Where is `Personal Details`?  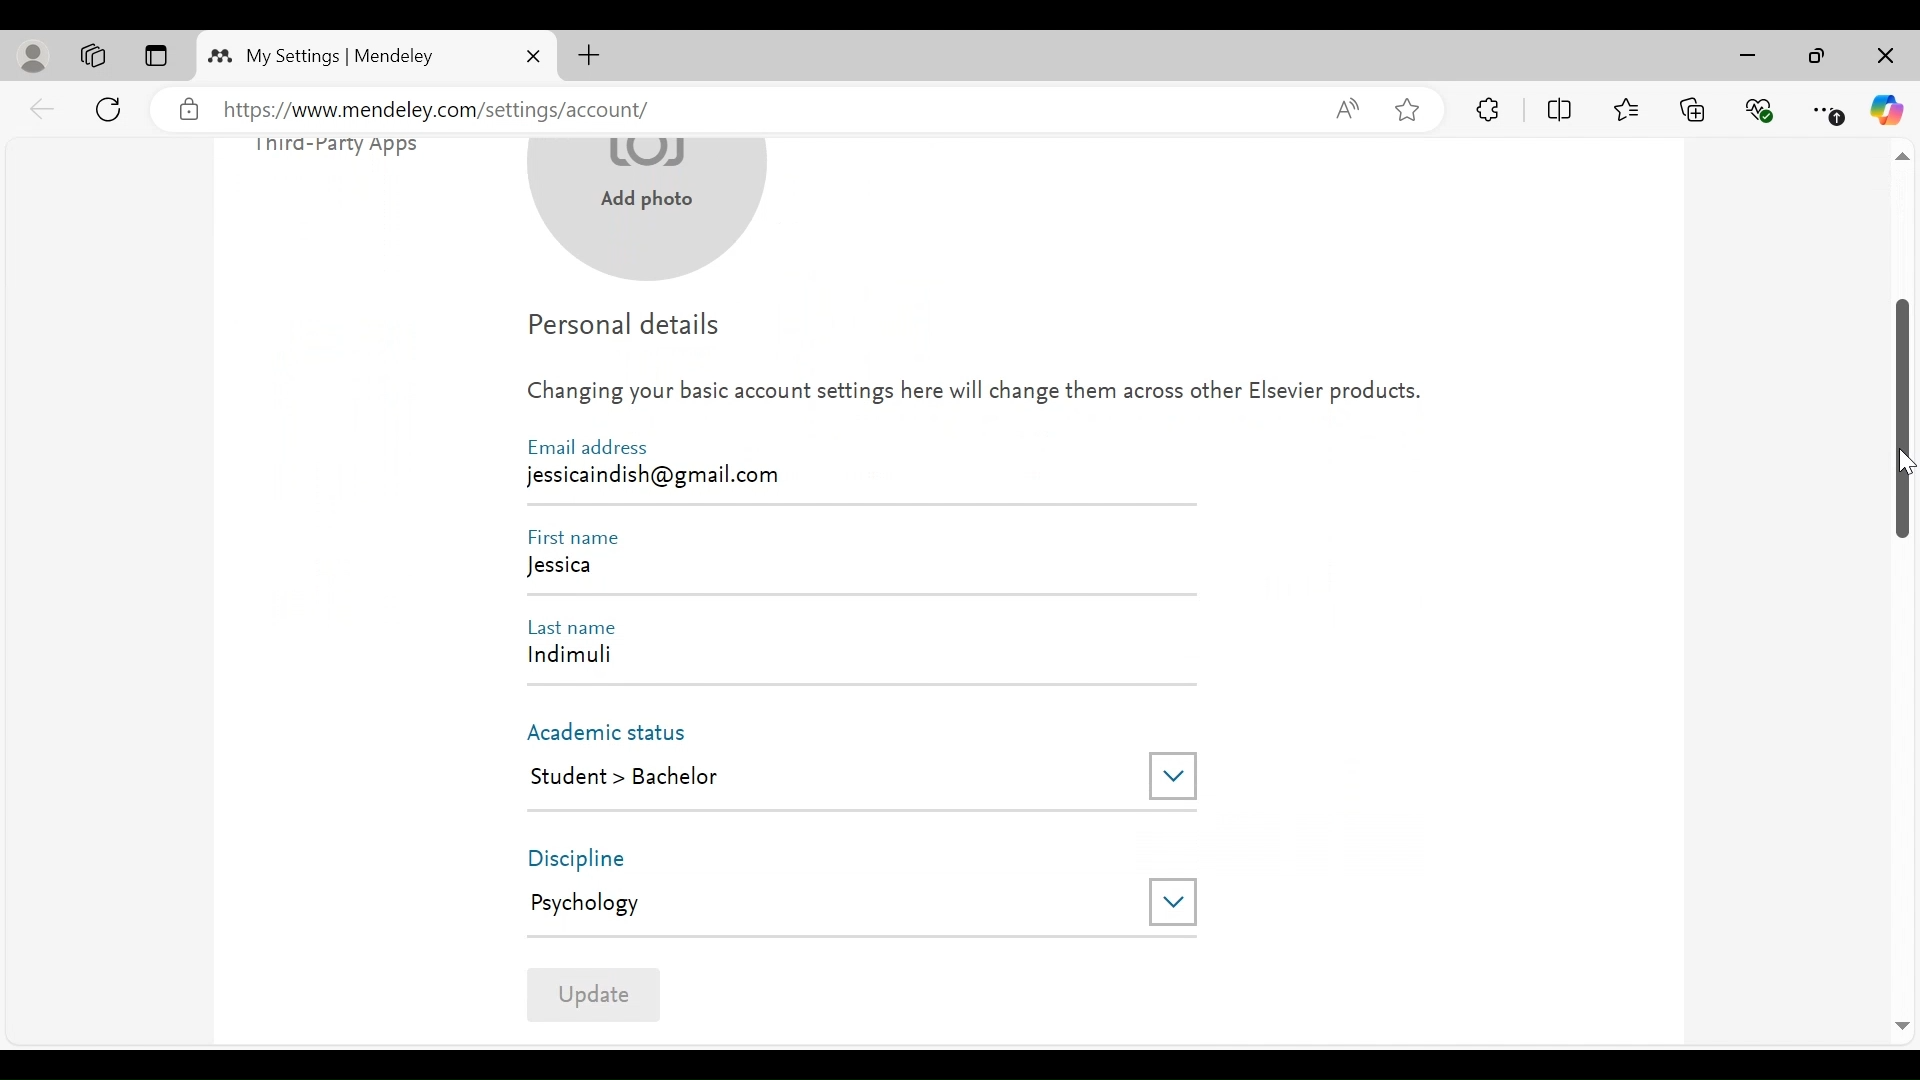
Personal Details is located at coordinates (626, 329).